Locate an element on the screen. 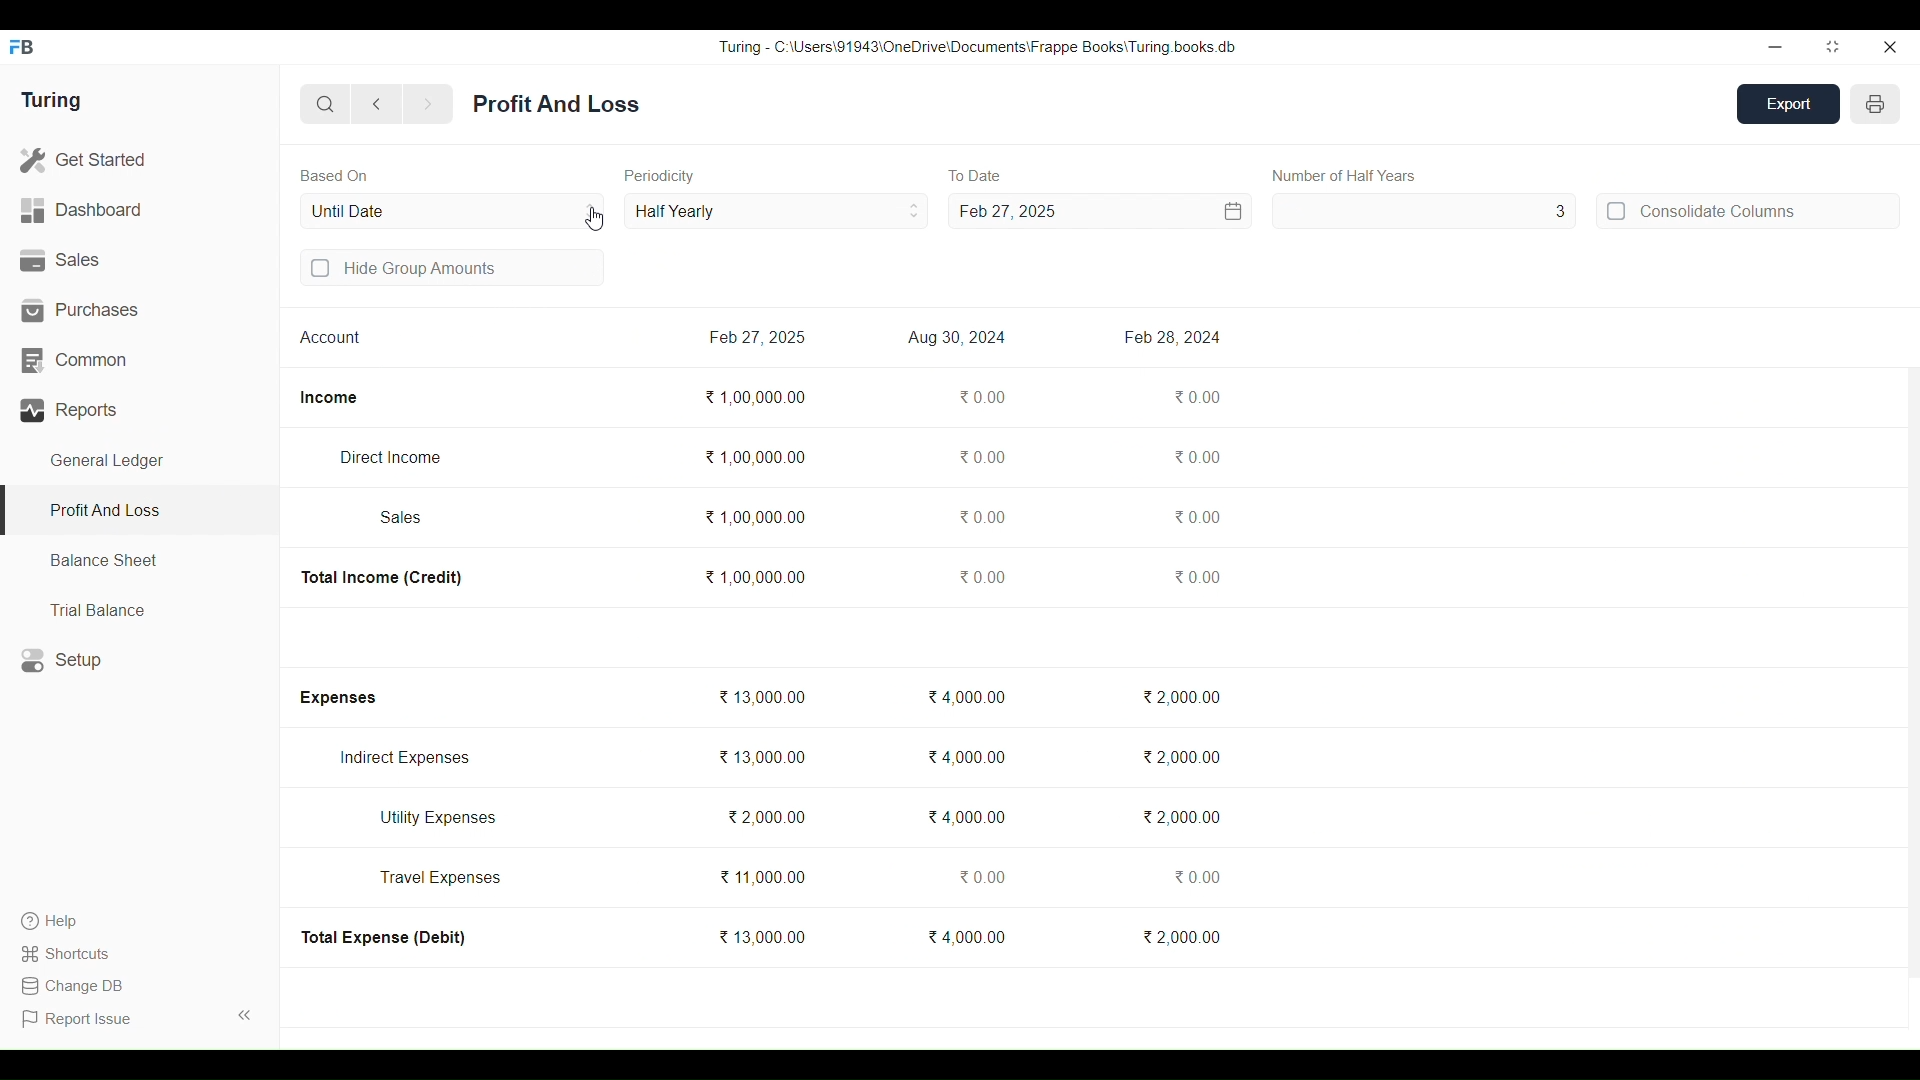 The image size is (1920, 1080). Collapse is located at coordinates (245, 1015).